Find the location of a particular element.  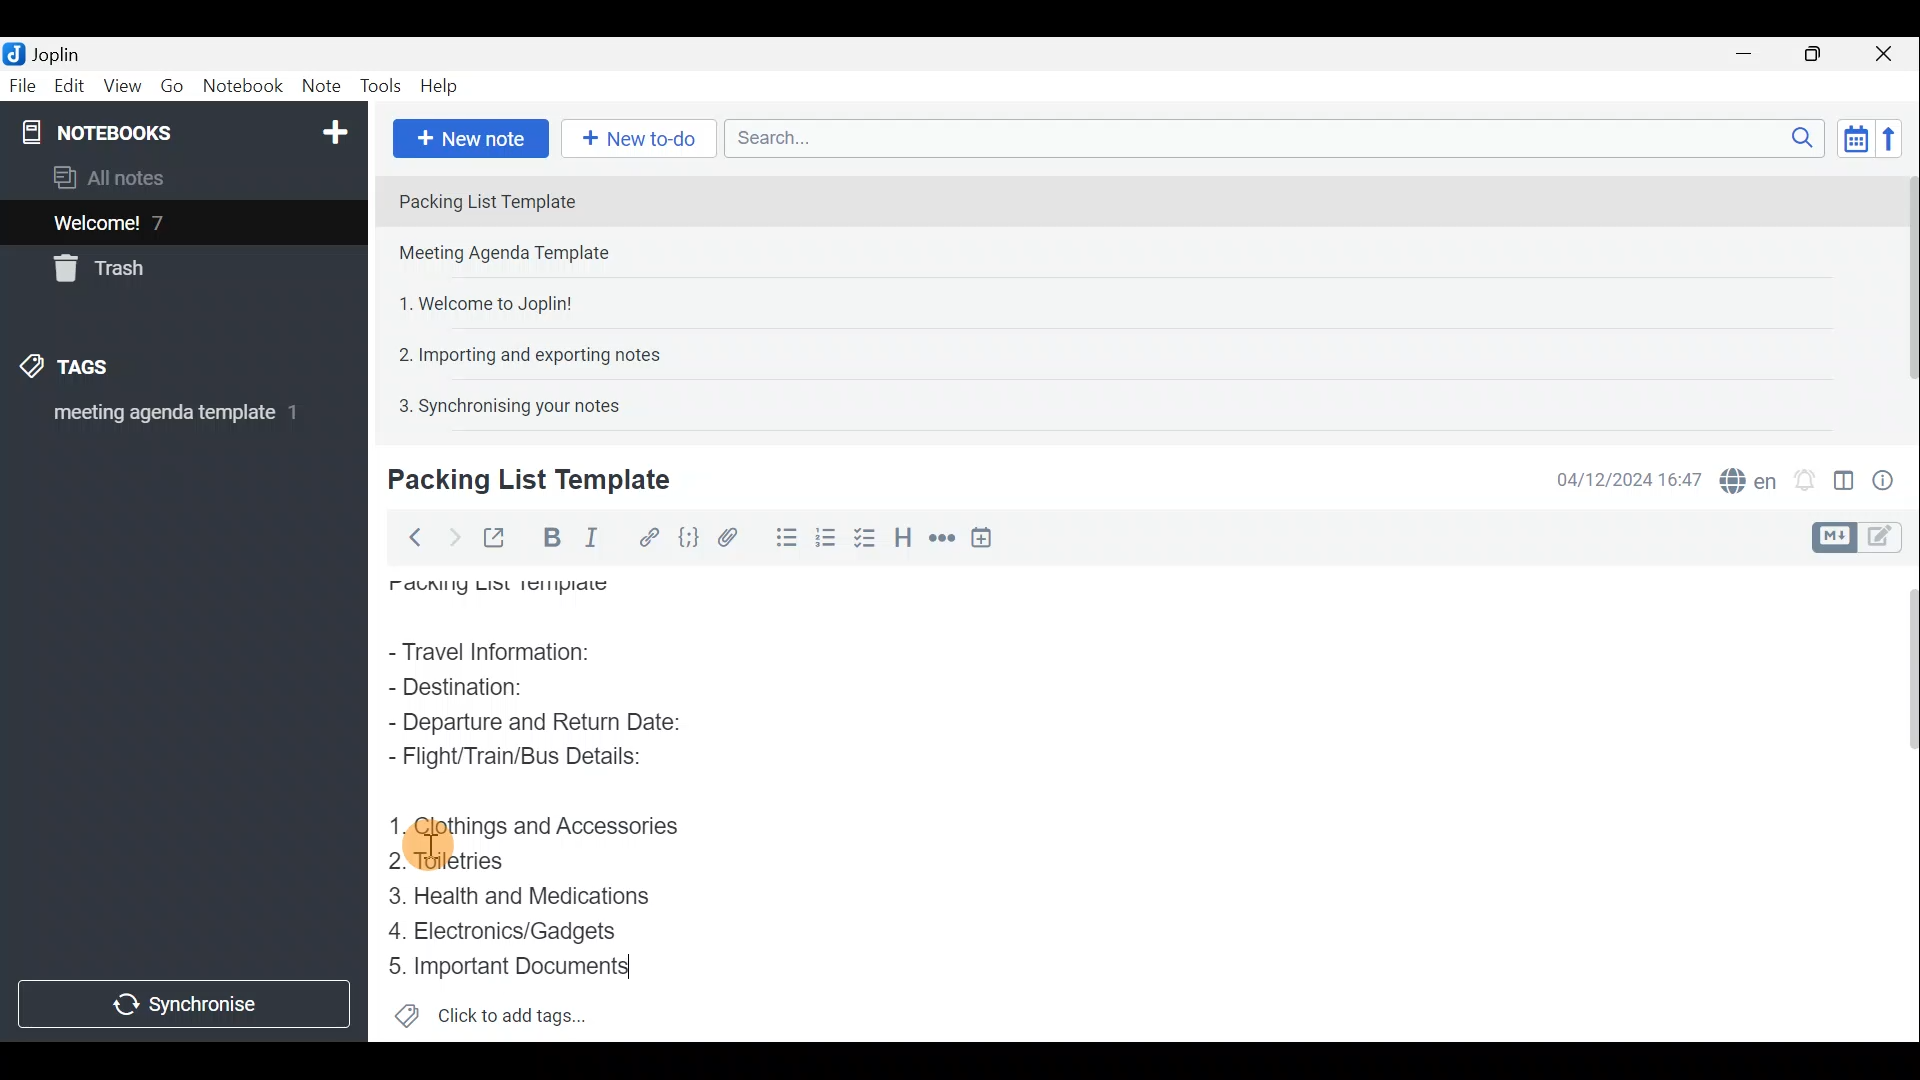

Trash is located at coordinates (107, 272).